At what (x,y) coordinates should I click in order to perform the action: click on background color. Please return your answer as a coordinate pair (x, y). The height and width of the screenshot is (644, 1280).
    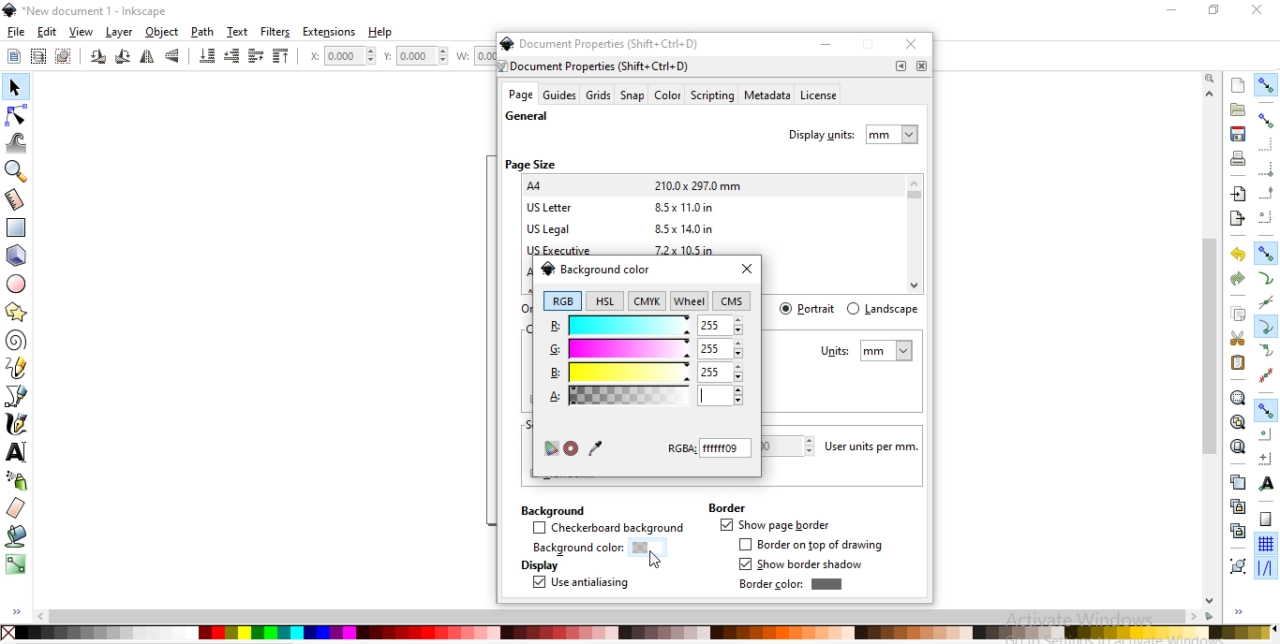
    Looking at the image, I should click on (592, 549).